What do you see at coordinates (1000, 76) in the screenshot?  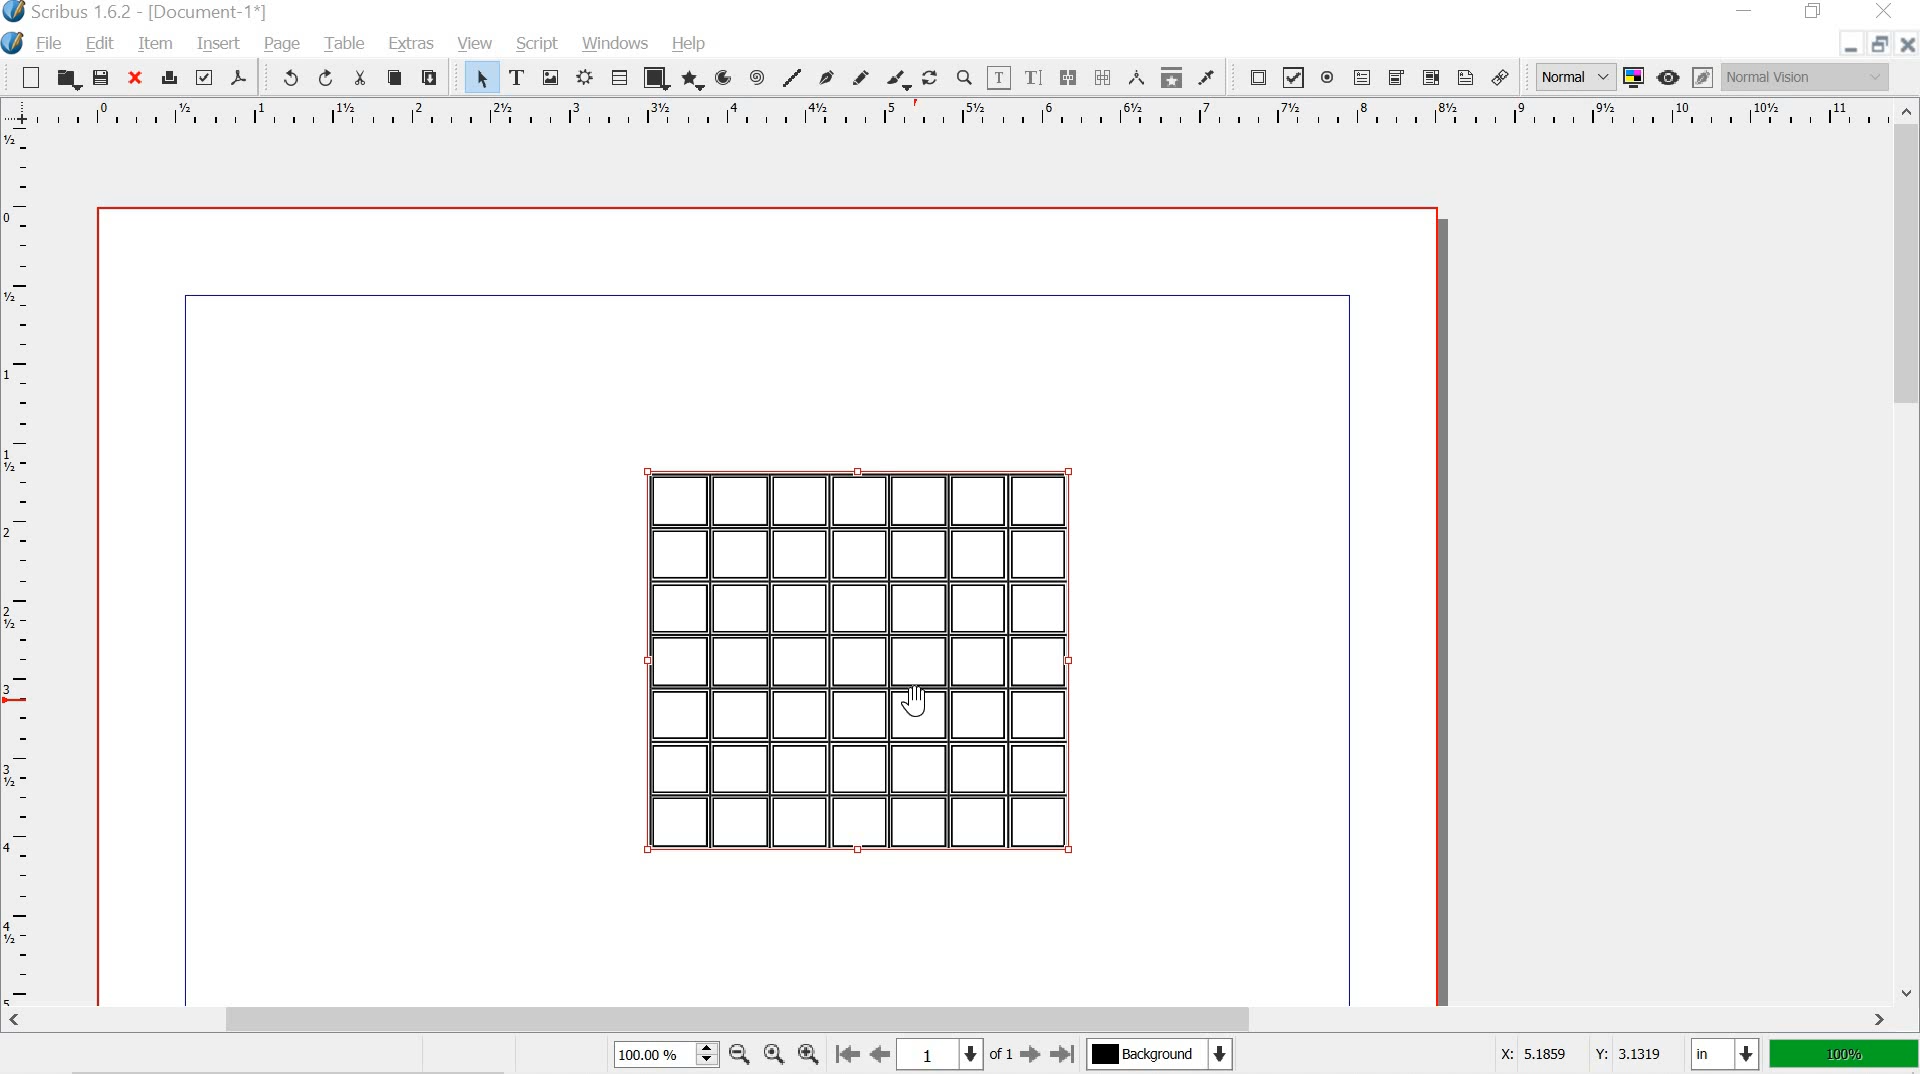 I see `edit contents of frame` at bounding box center [1000, 76].